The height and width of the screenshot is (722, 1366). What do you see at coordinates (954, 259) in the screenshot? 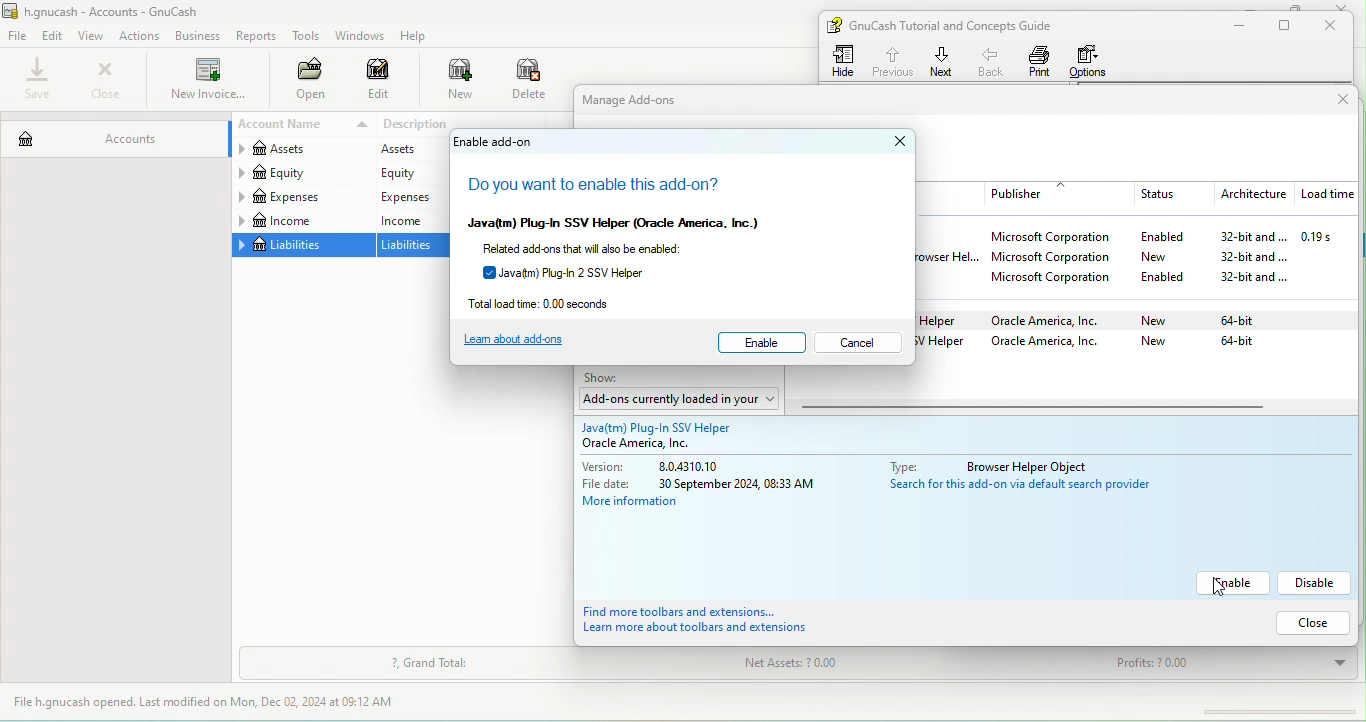
I see `skype for business browser hel` at bounding box center [954, 259].